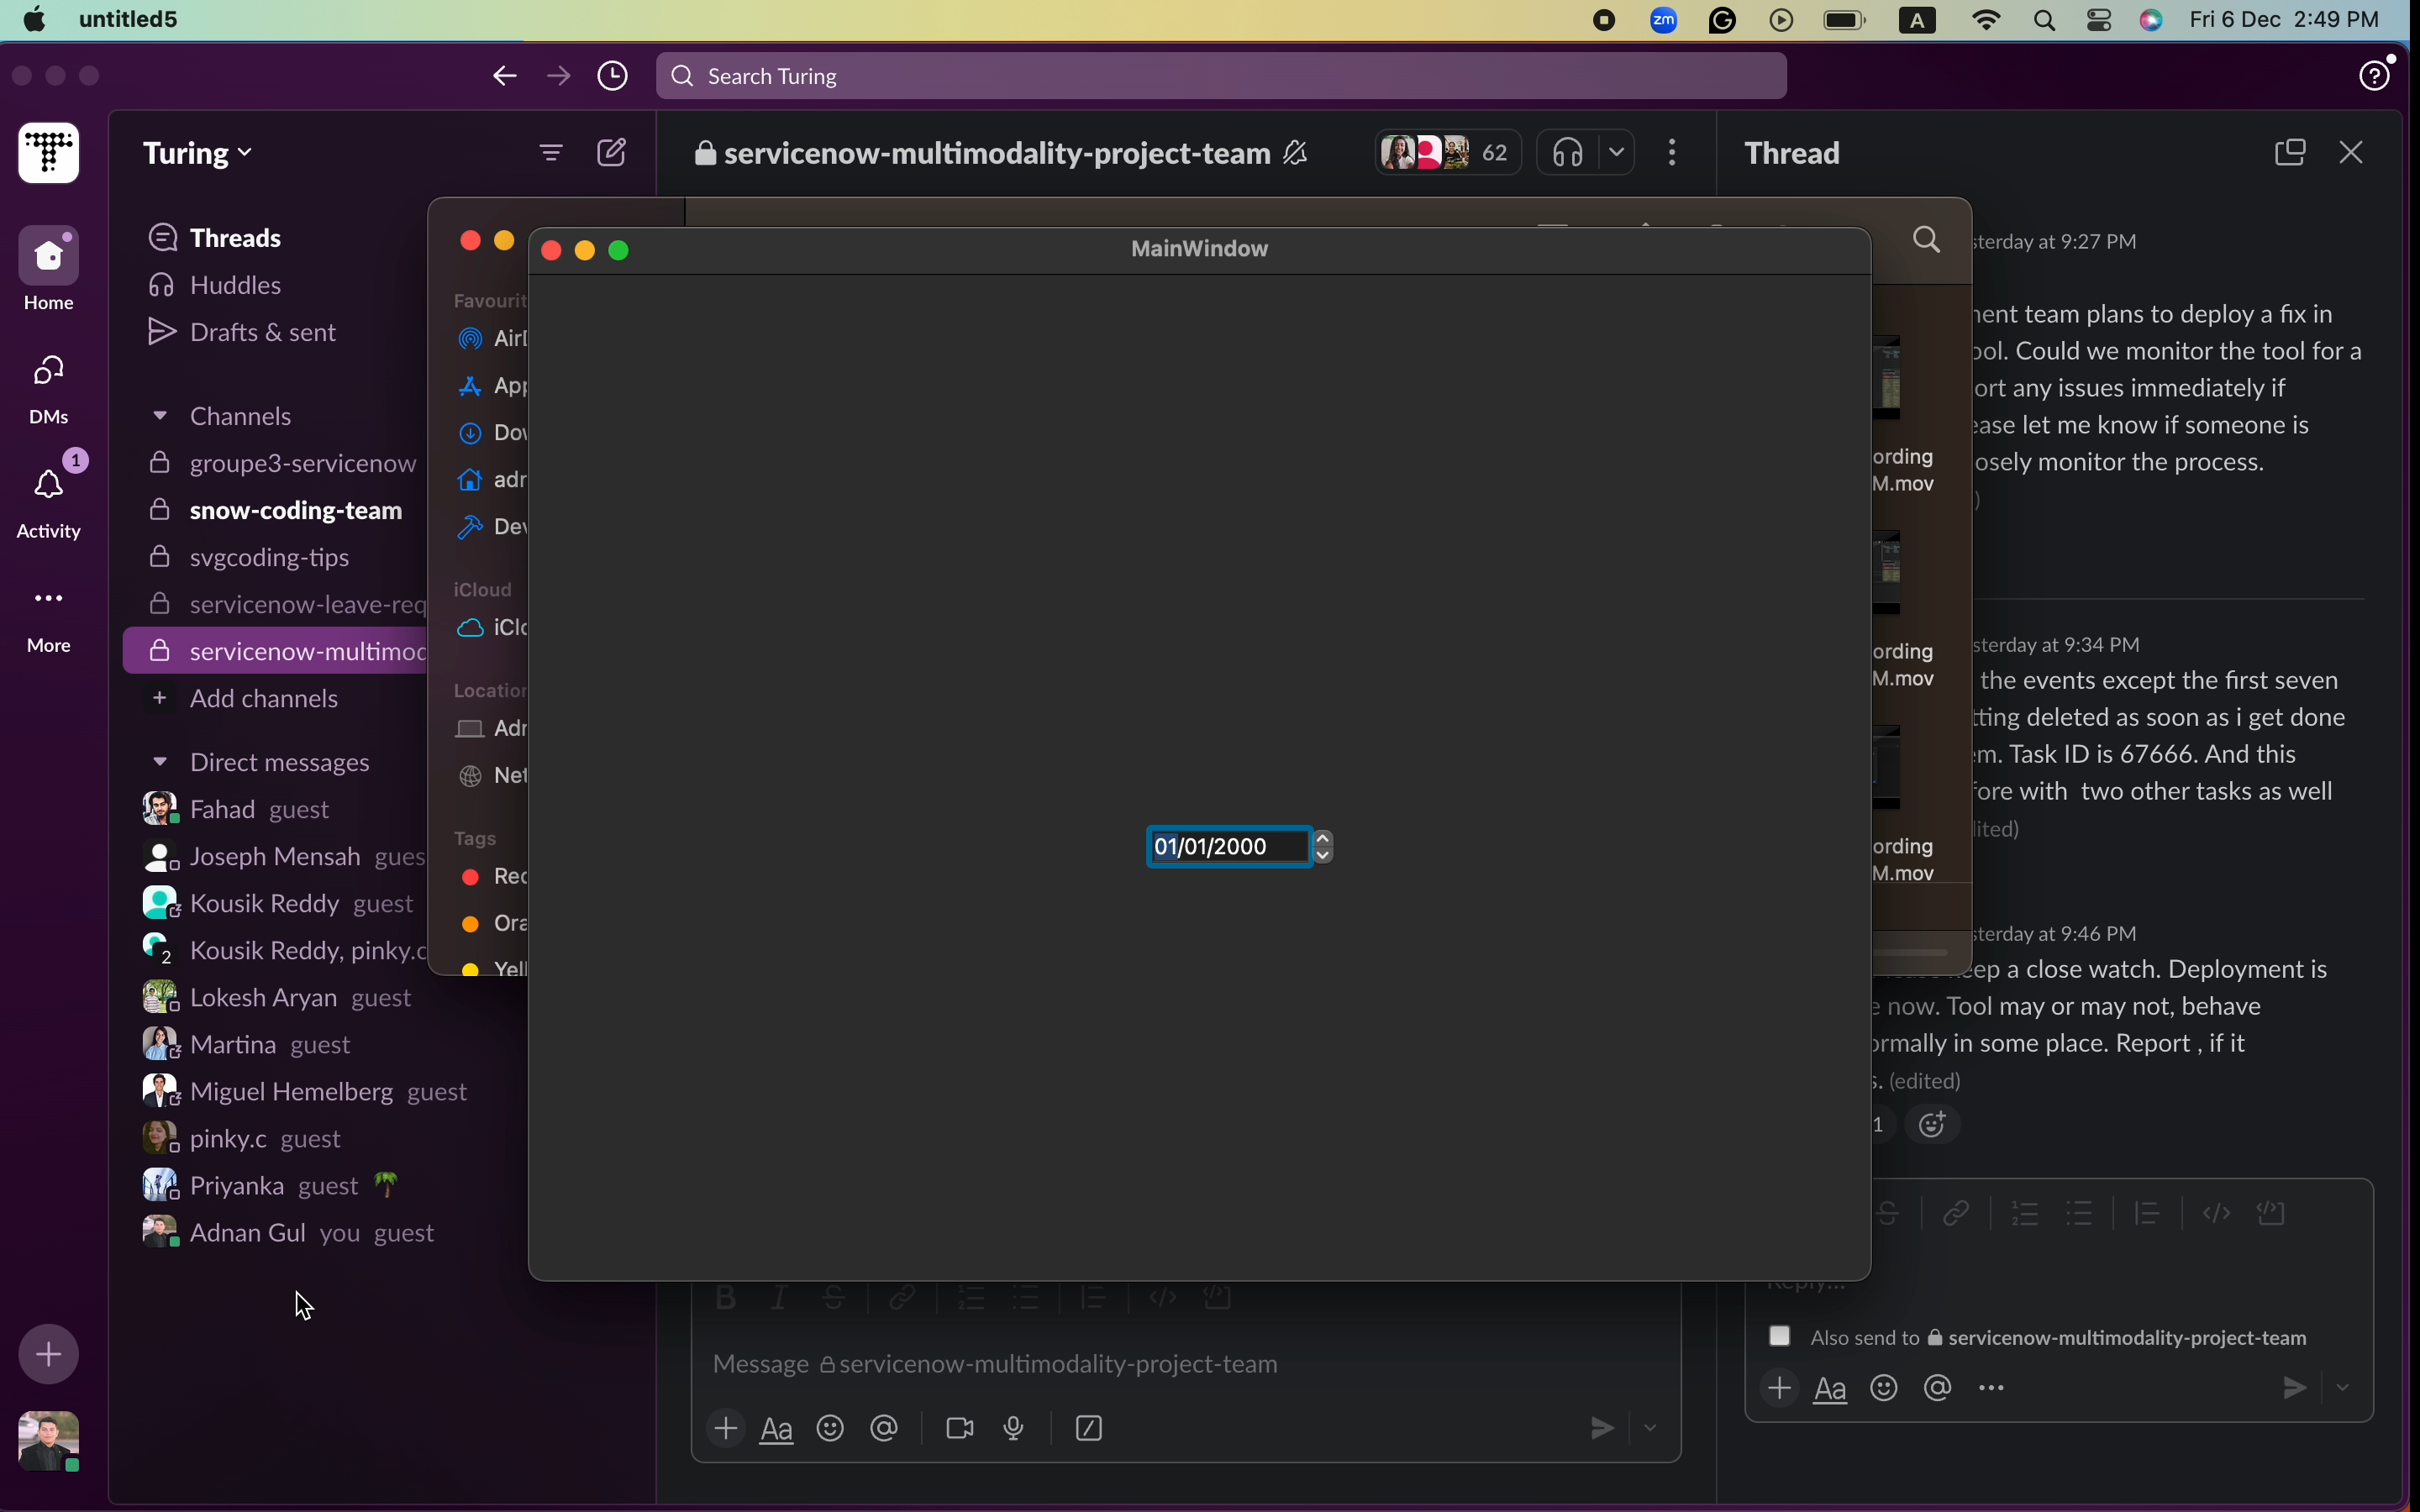  Describe the element at coordinates (2101, 19) in the screenshot. I see `settings` at that location.